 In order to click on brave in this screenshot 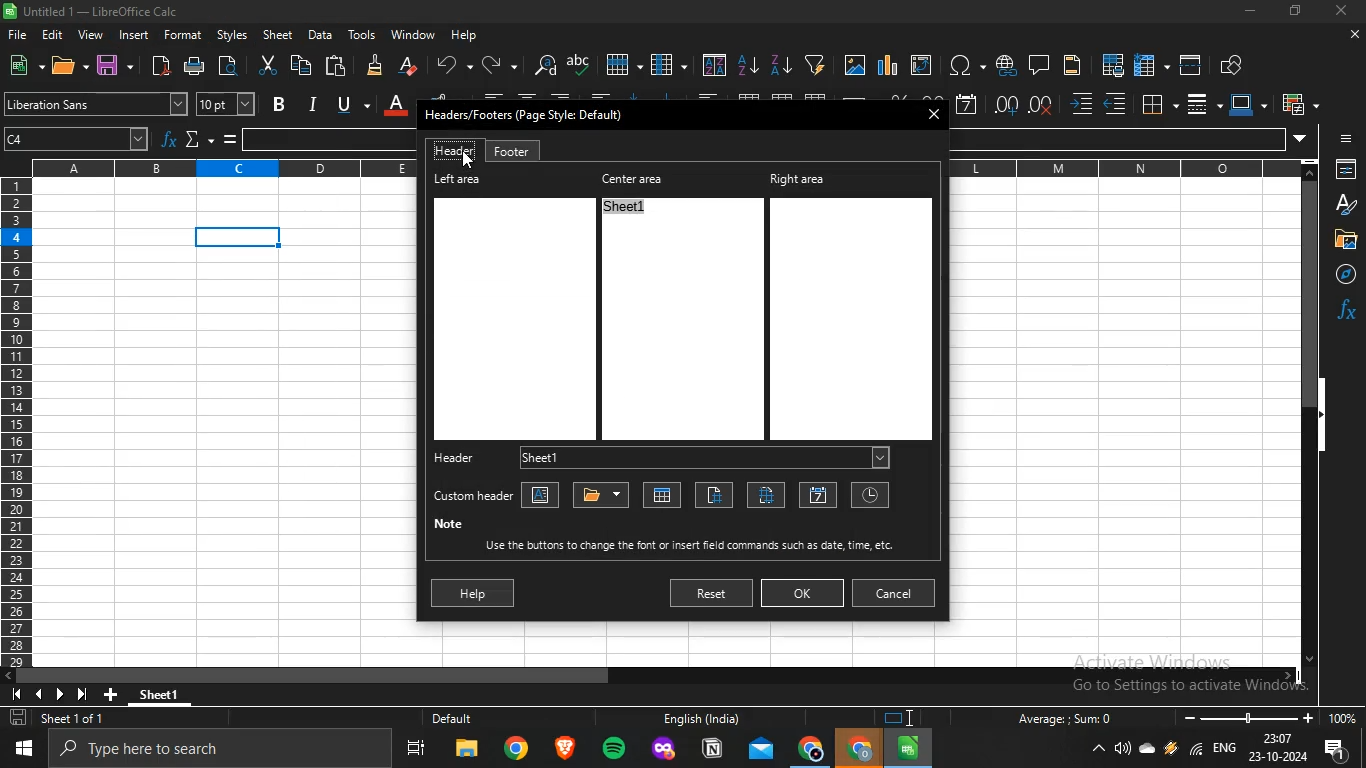, I will do `click(563, 749)`.